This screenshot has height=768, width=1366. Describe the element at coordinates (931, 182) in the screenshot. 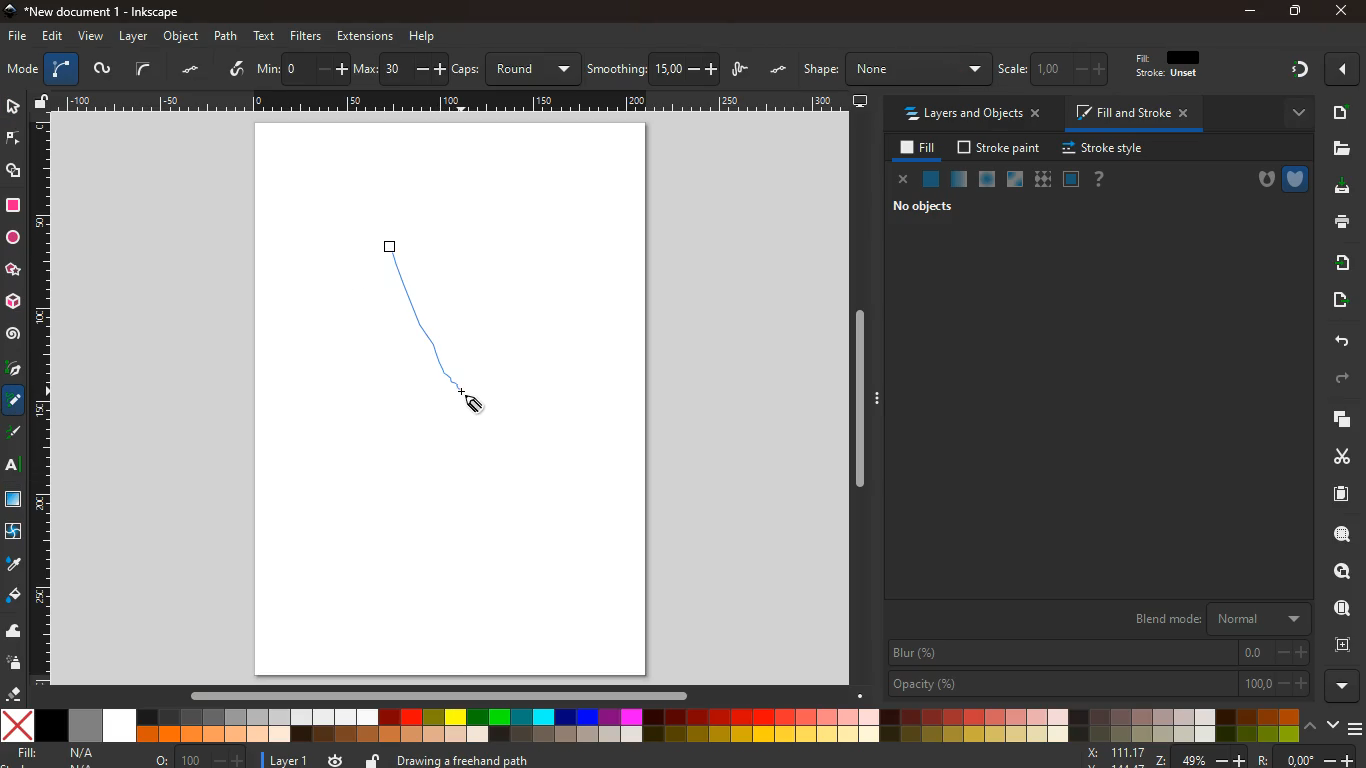

I see `normal` at that location.